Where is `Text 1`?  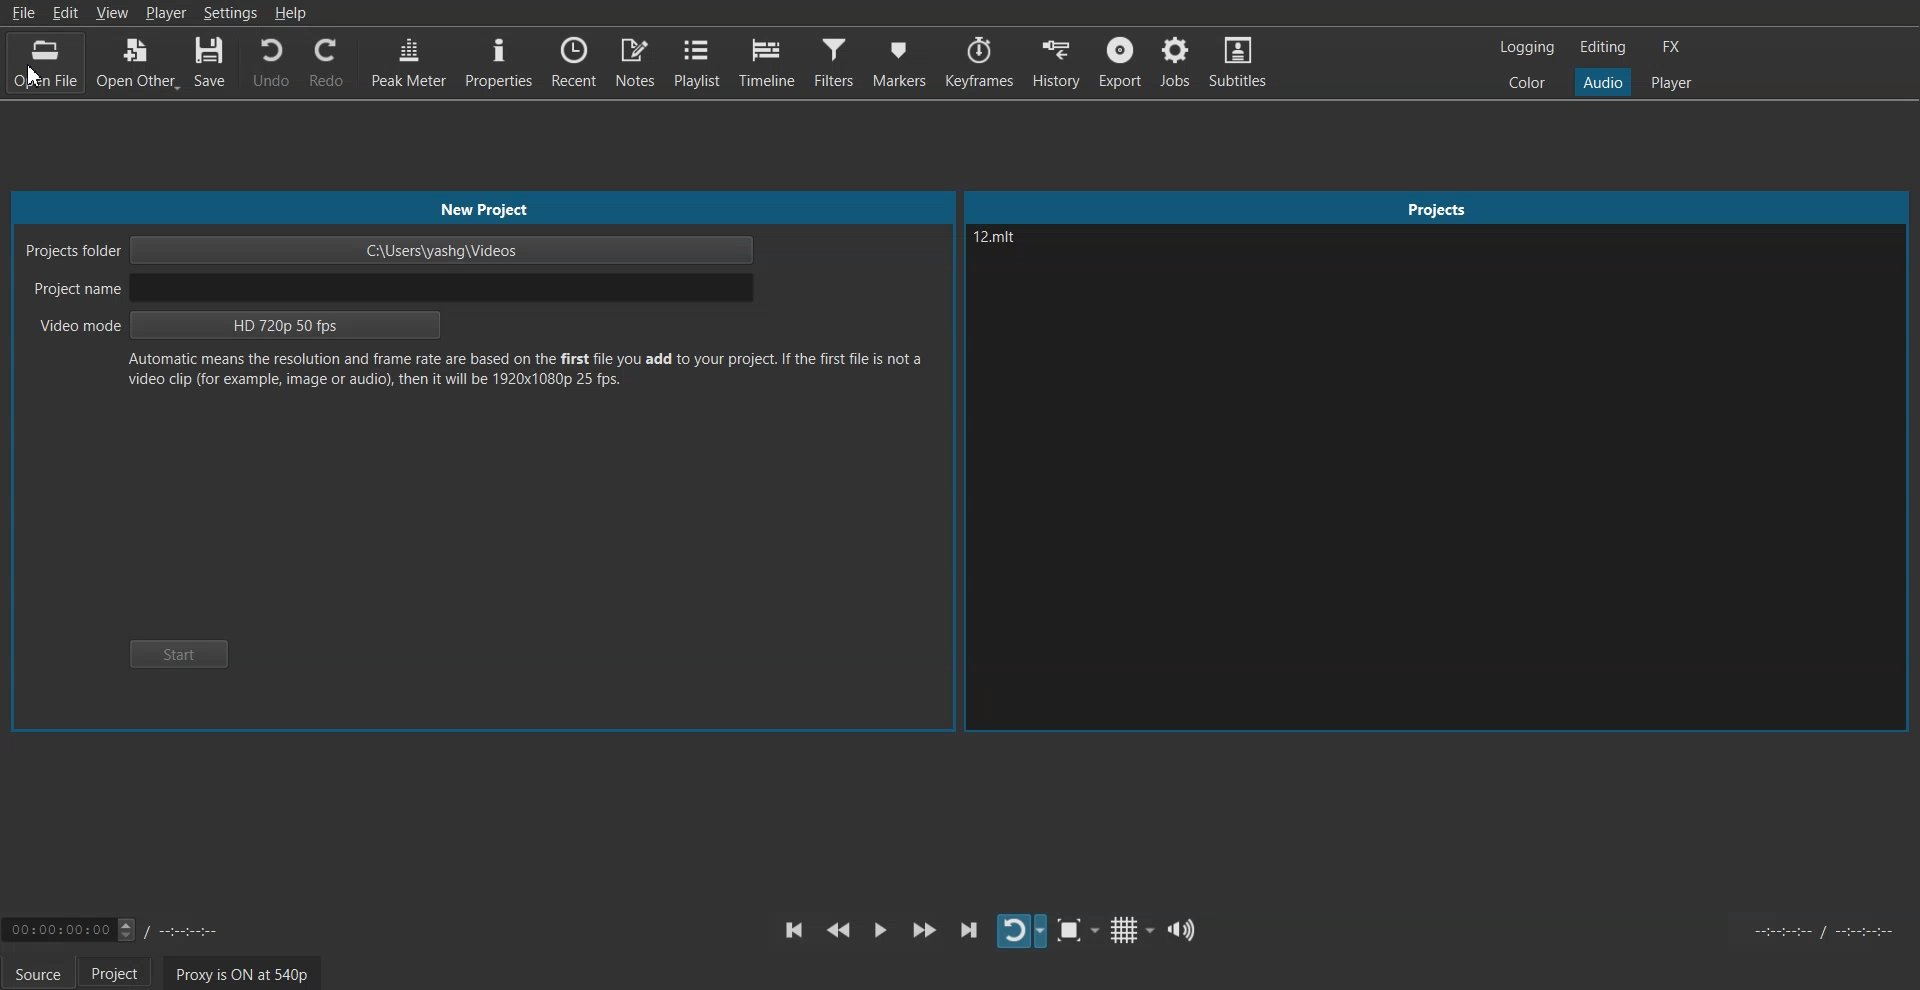
Text 1 is located at coordinates (1024, 257).